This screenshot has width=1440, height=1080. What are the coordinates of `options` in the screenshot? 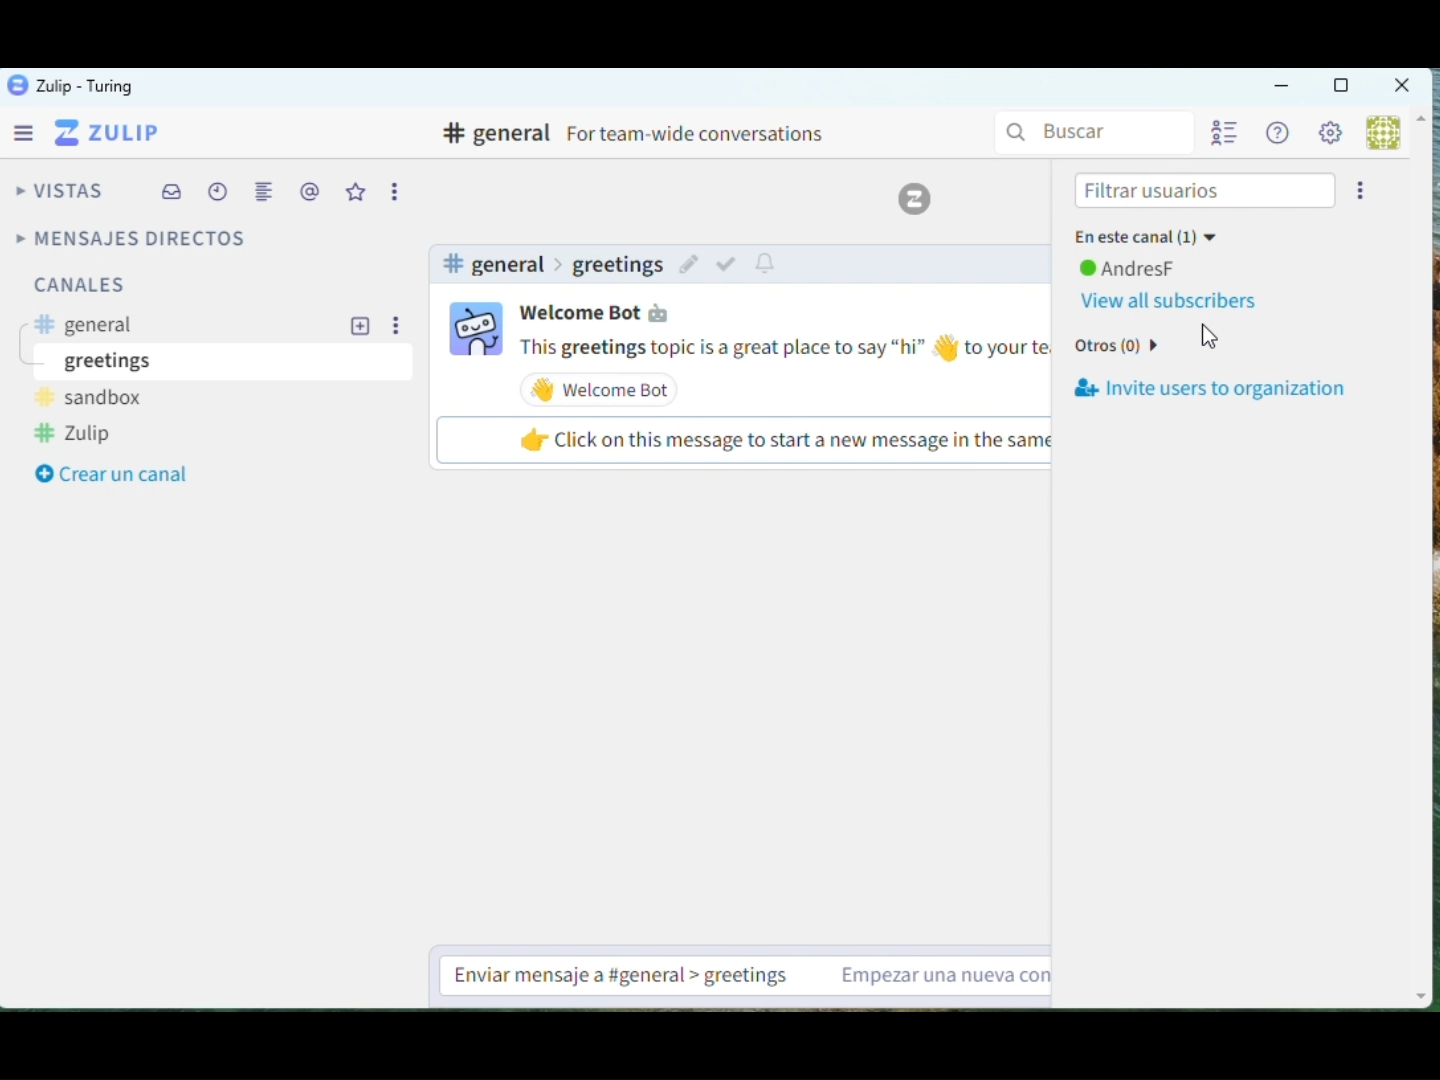 It's located at (400, 330).